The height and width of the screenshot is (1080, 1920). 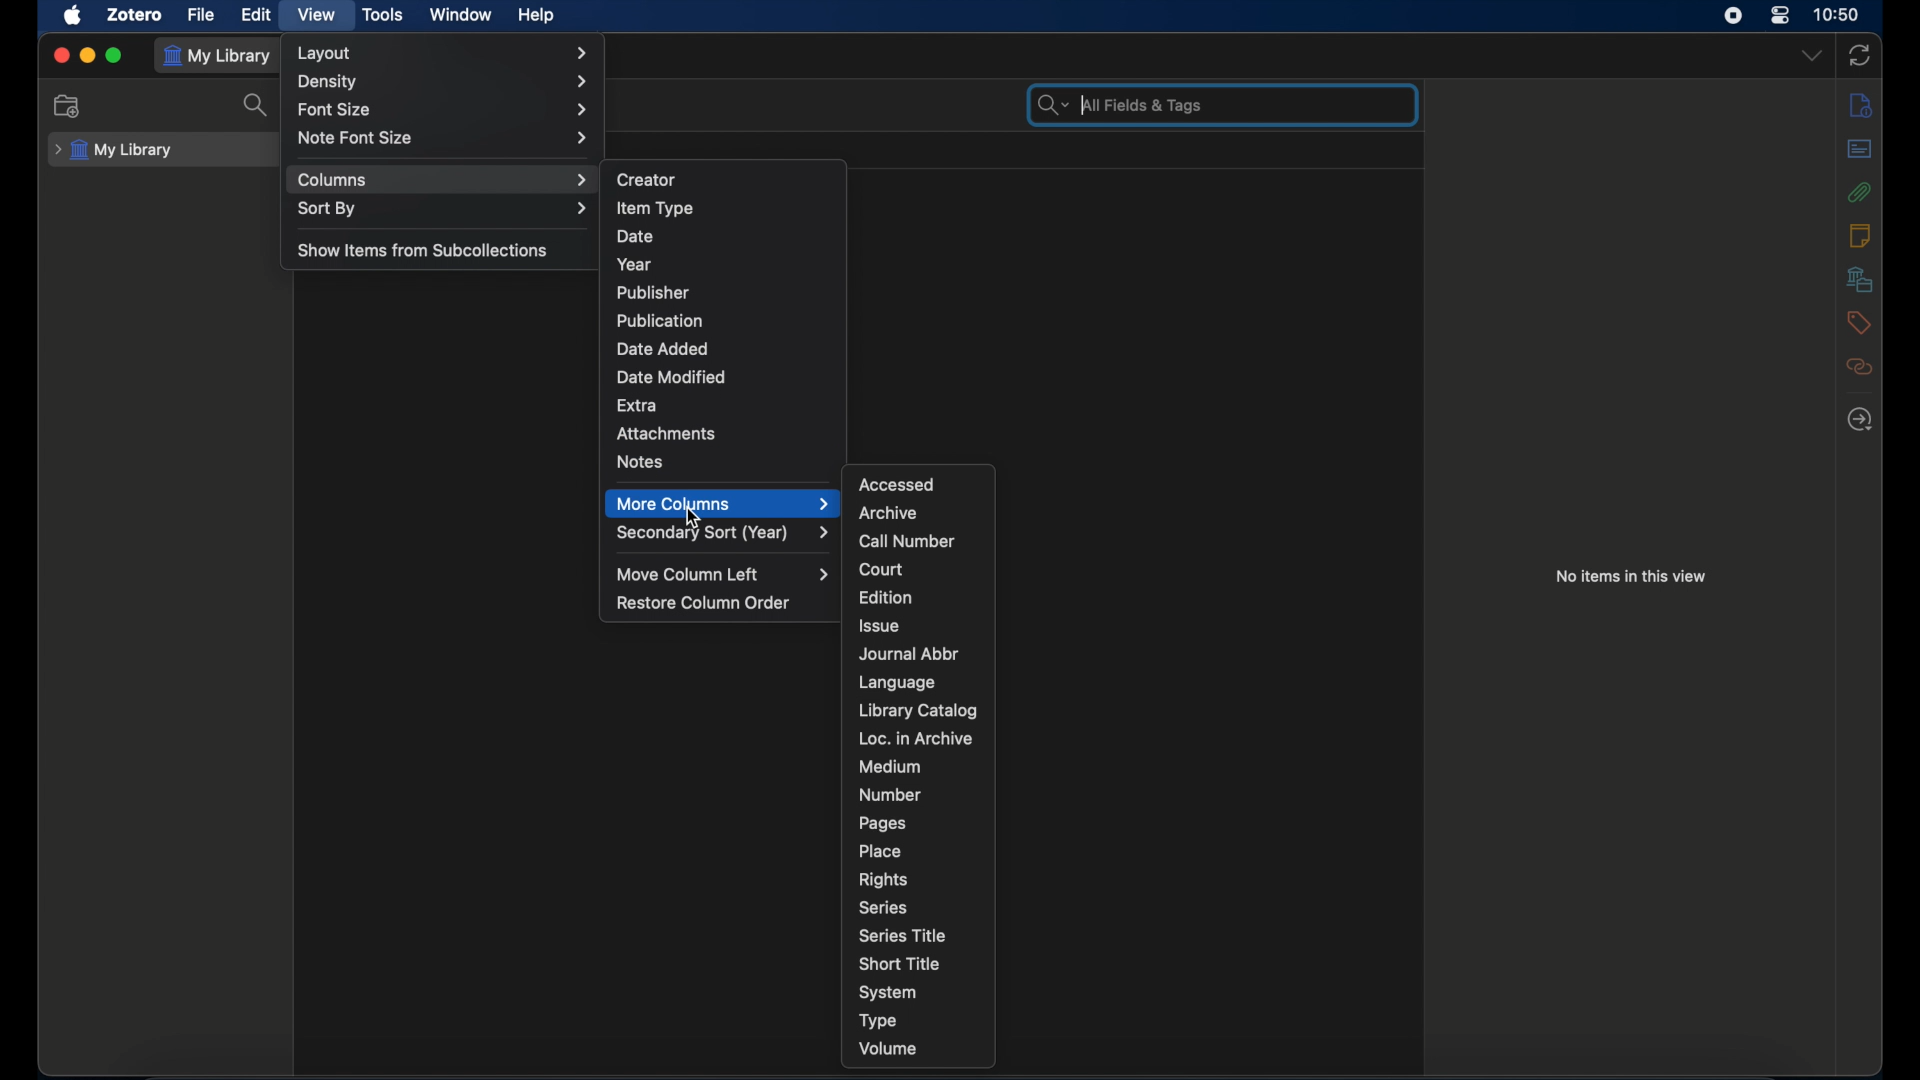 I want to click on density, so click(x=442, y=82).